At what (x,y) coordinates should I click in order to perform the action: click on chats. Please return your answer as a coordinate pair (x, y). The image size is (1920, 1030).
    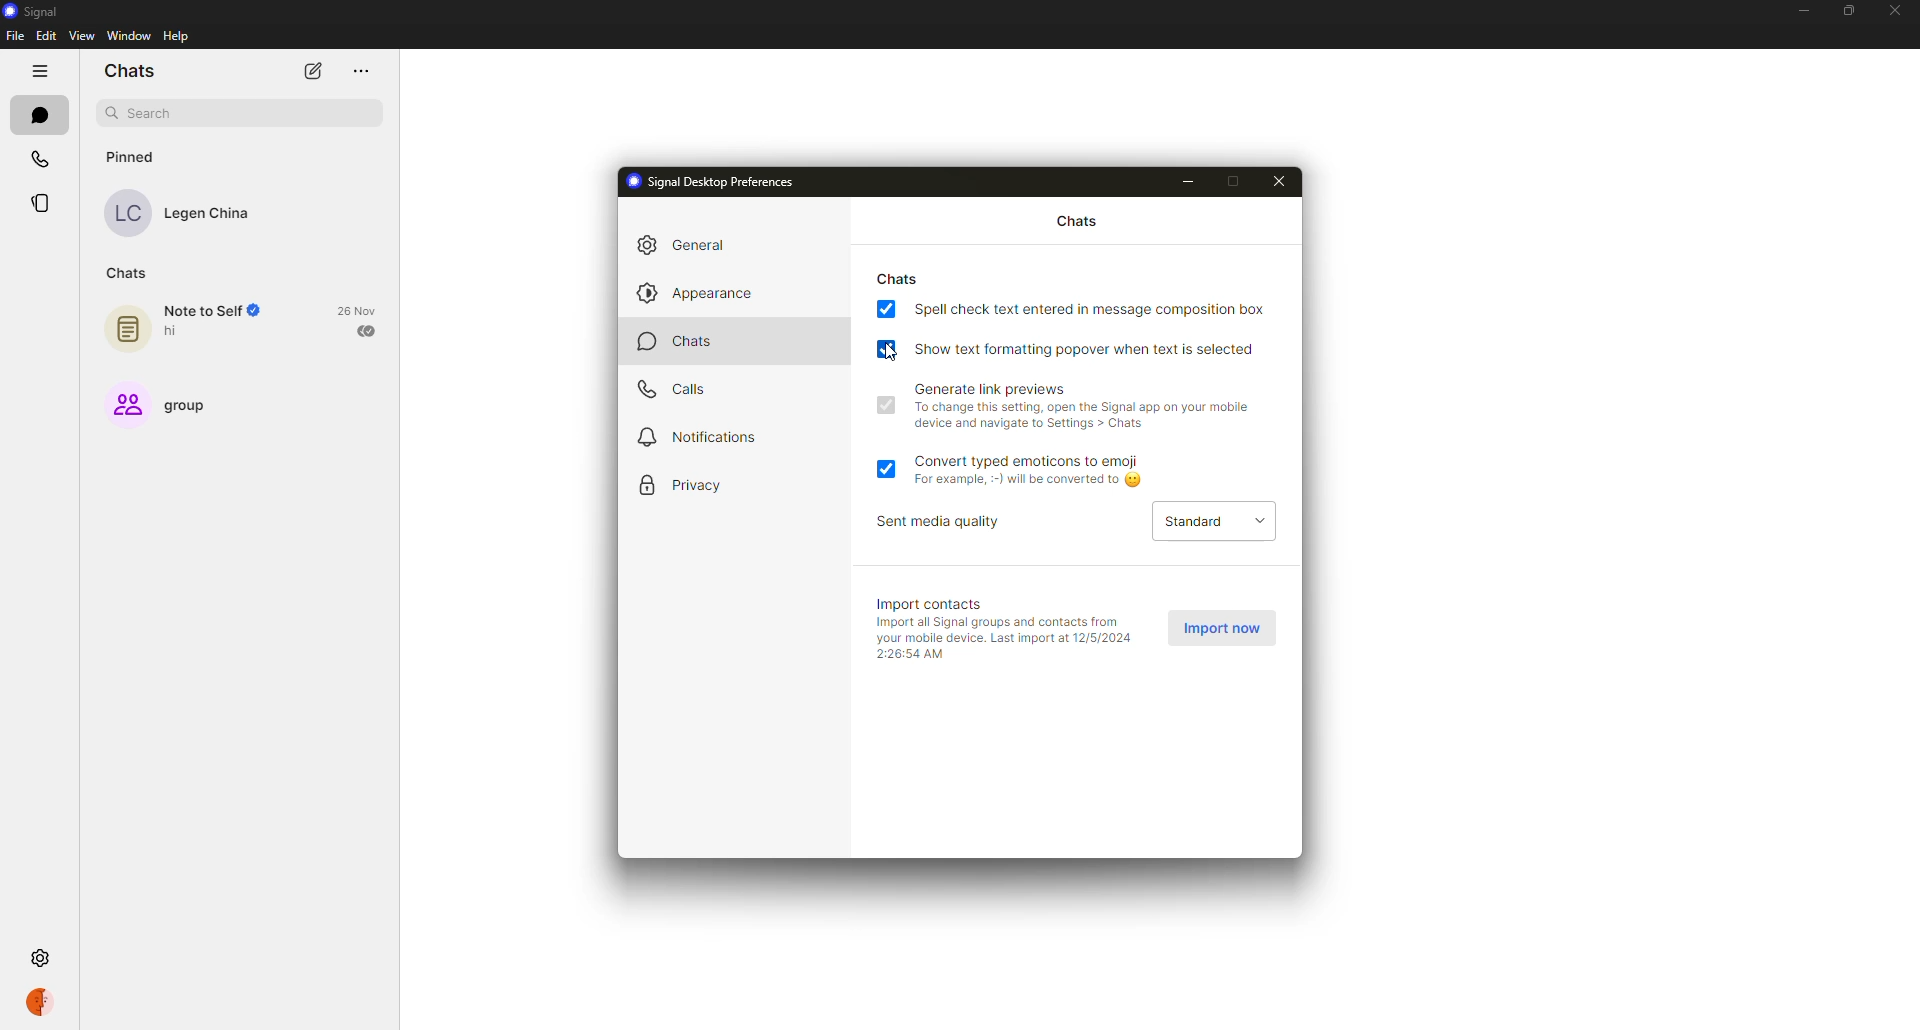
    Looking at the image, I should click on (900, 277).